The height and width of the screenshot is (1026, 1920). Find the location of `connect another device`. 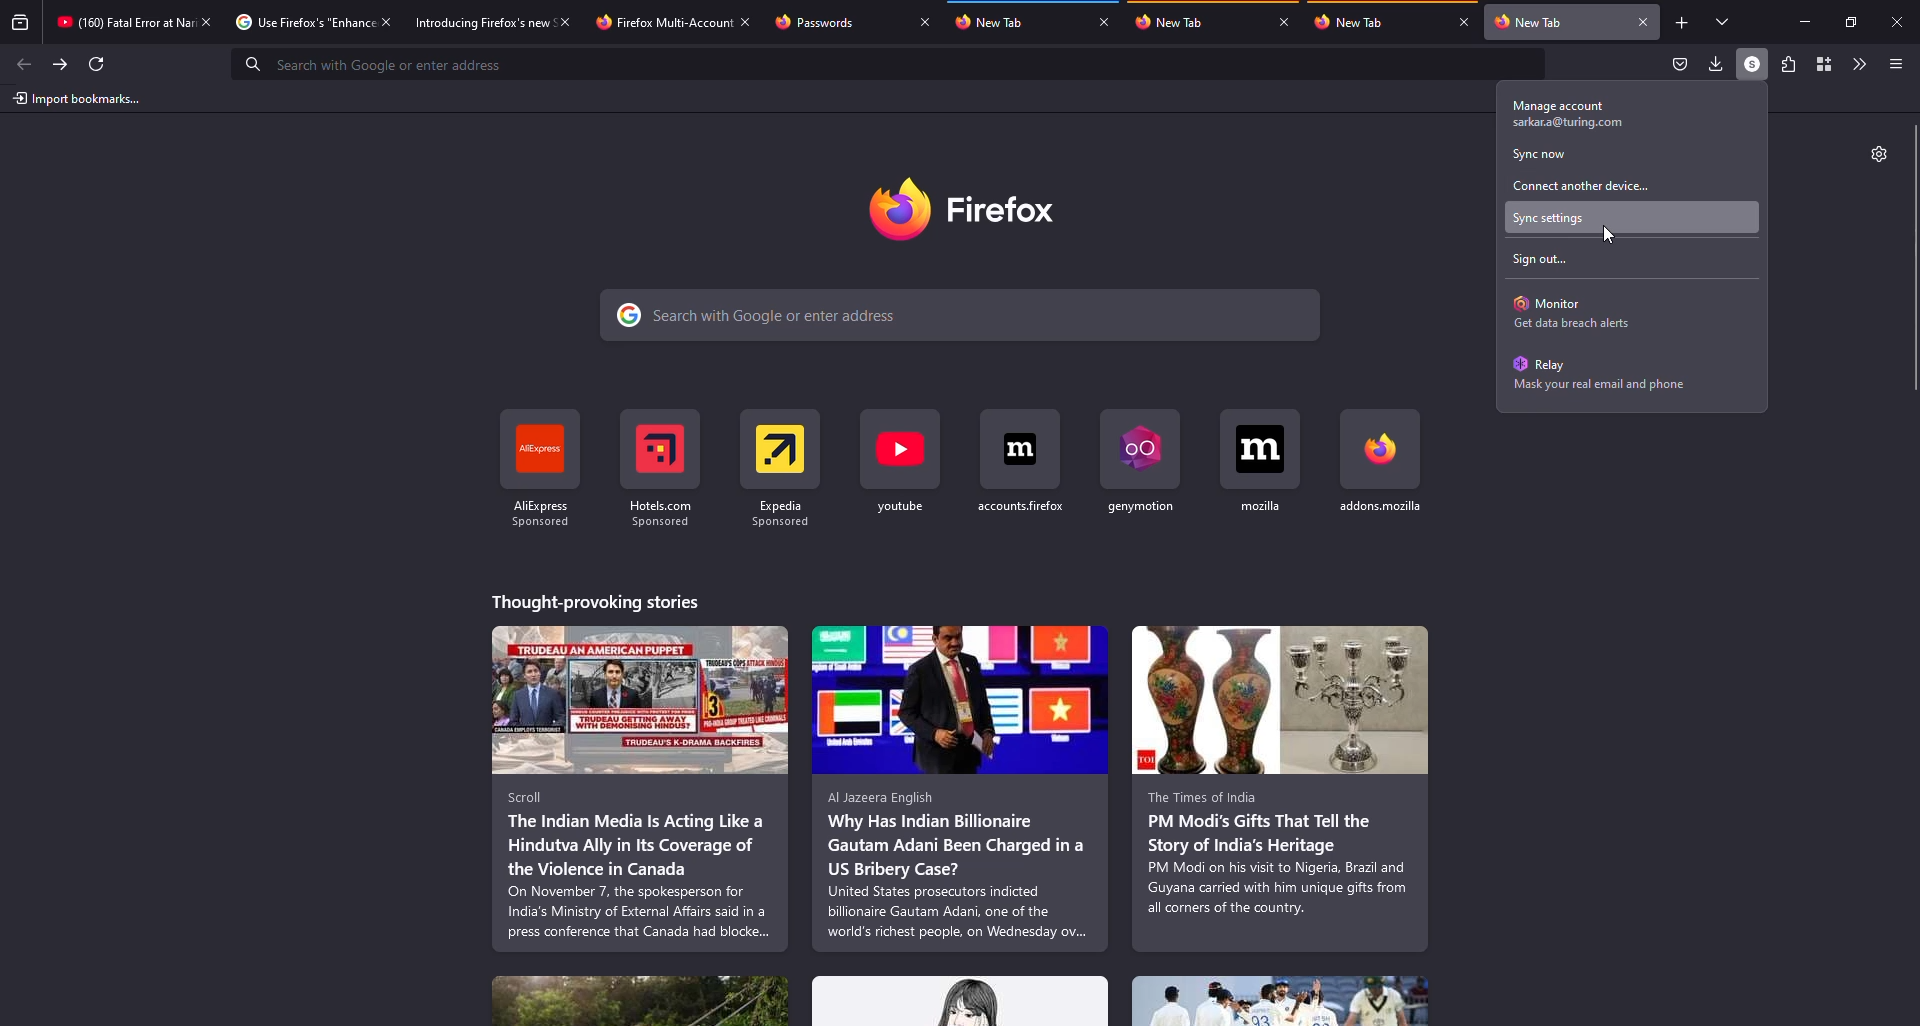

connect another device is located at coordinates (1632, 185).